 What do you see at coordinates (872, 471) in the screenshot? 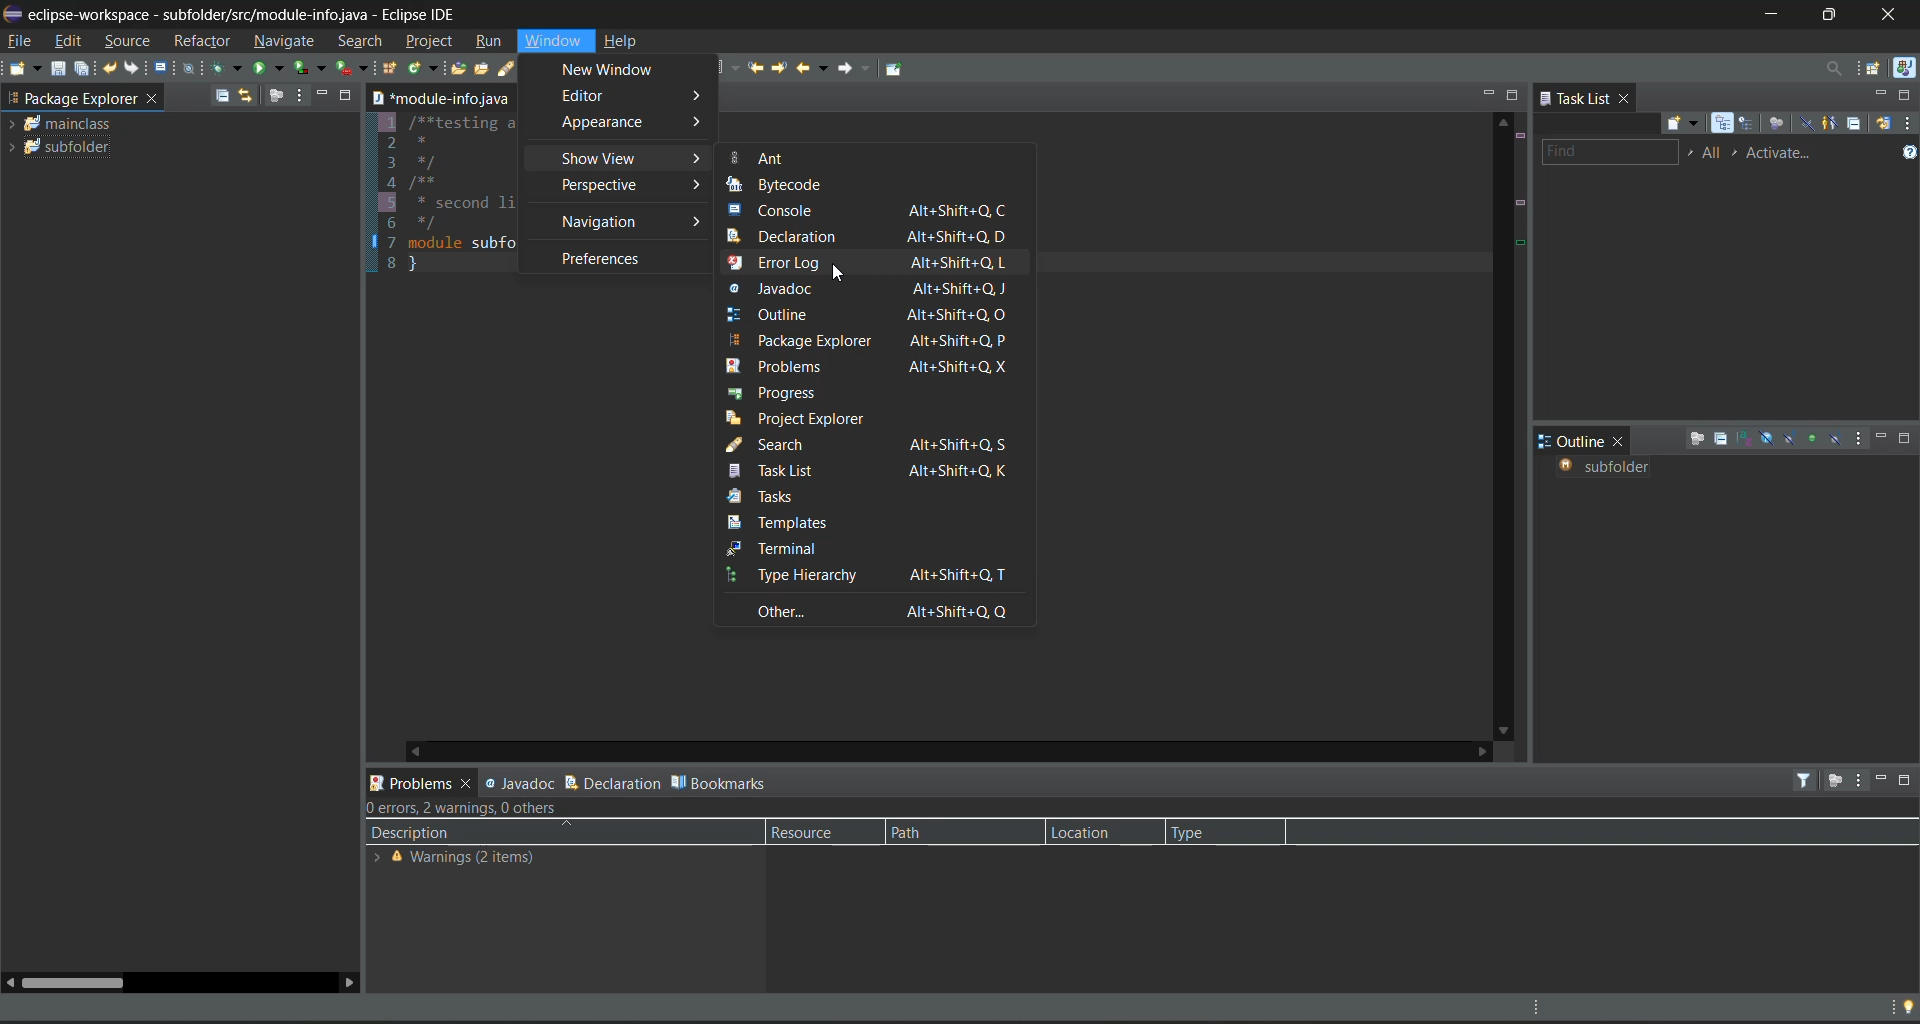
I see `task list` at bounding box center [872, 471].